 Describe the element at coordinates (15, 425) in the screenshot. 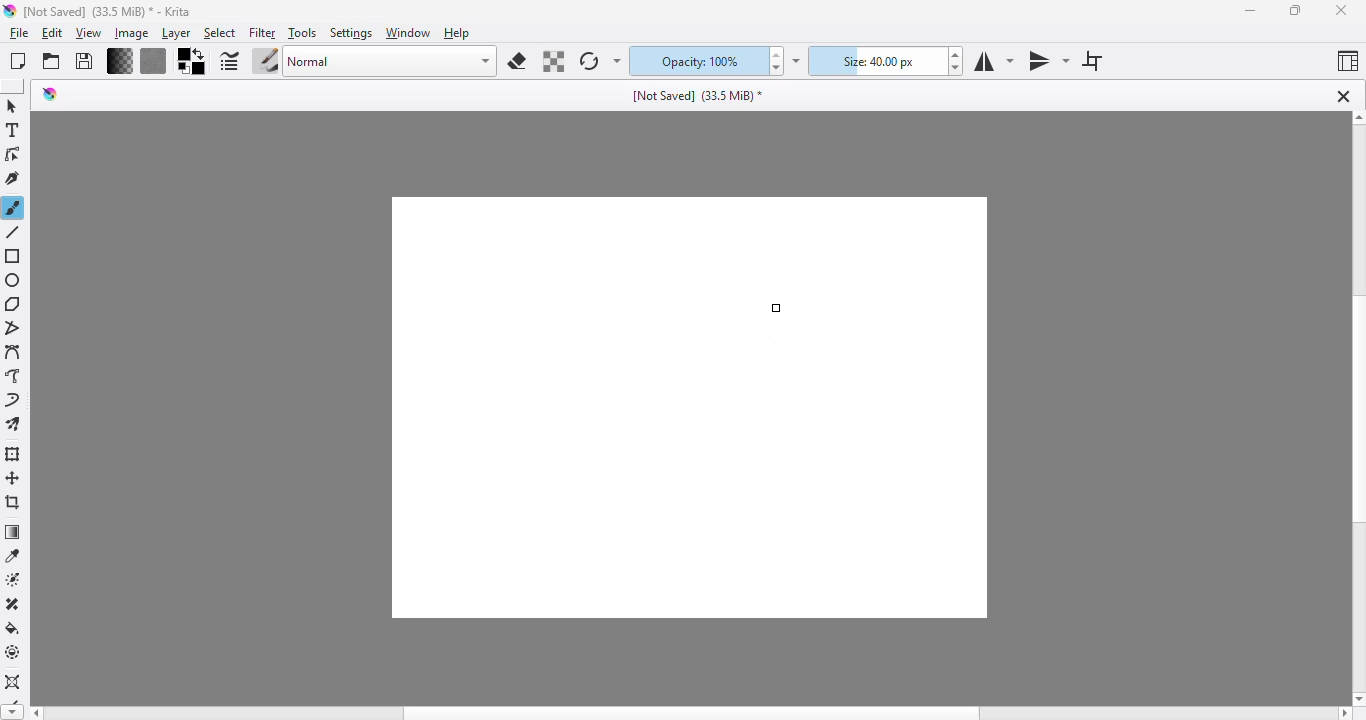

I see `multibrush tool` at that location.